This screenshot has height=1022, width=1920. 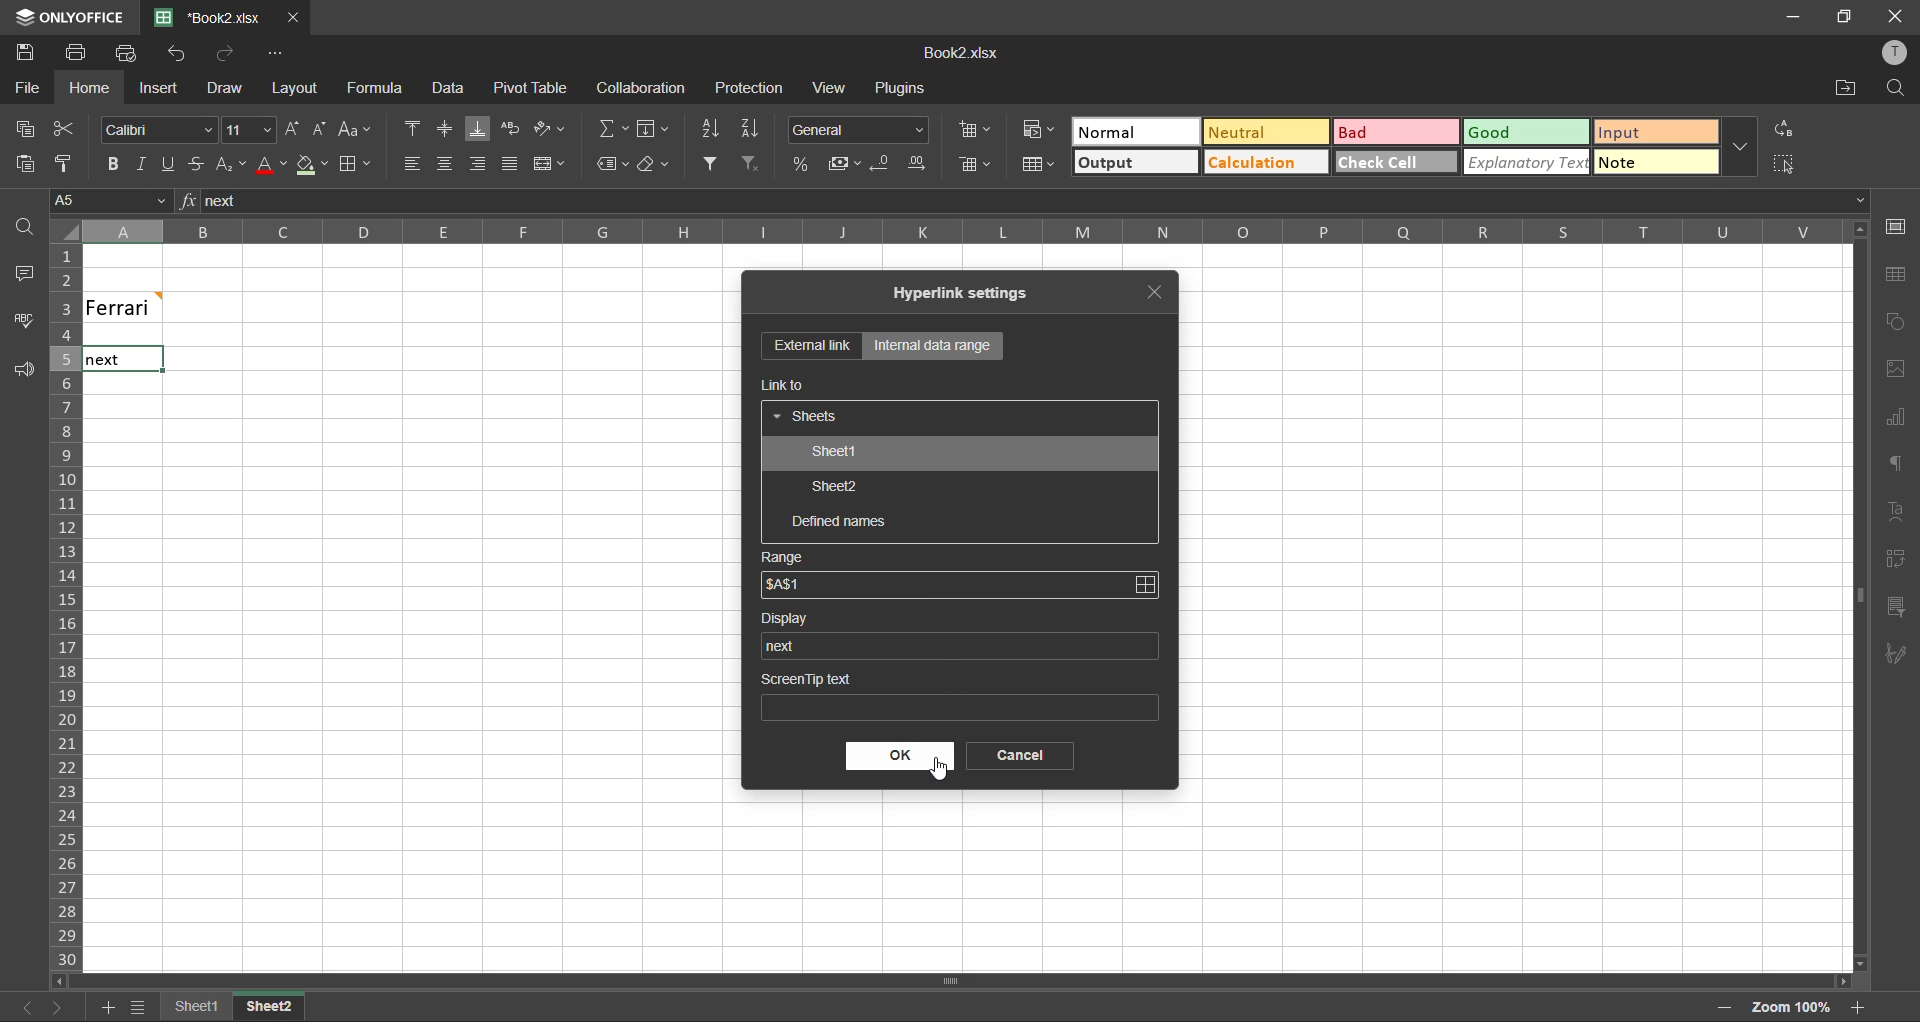 I want to click on next, so click(x=786, y=645).